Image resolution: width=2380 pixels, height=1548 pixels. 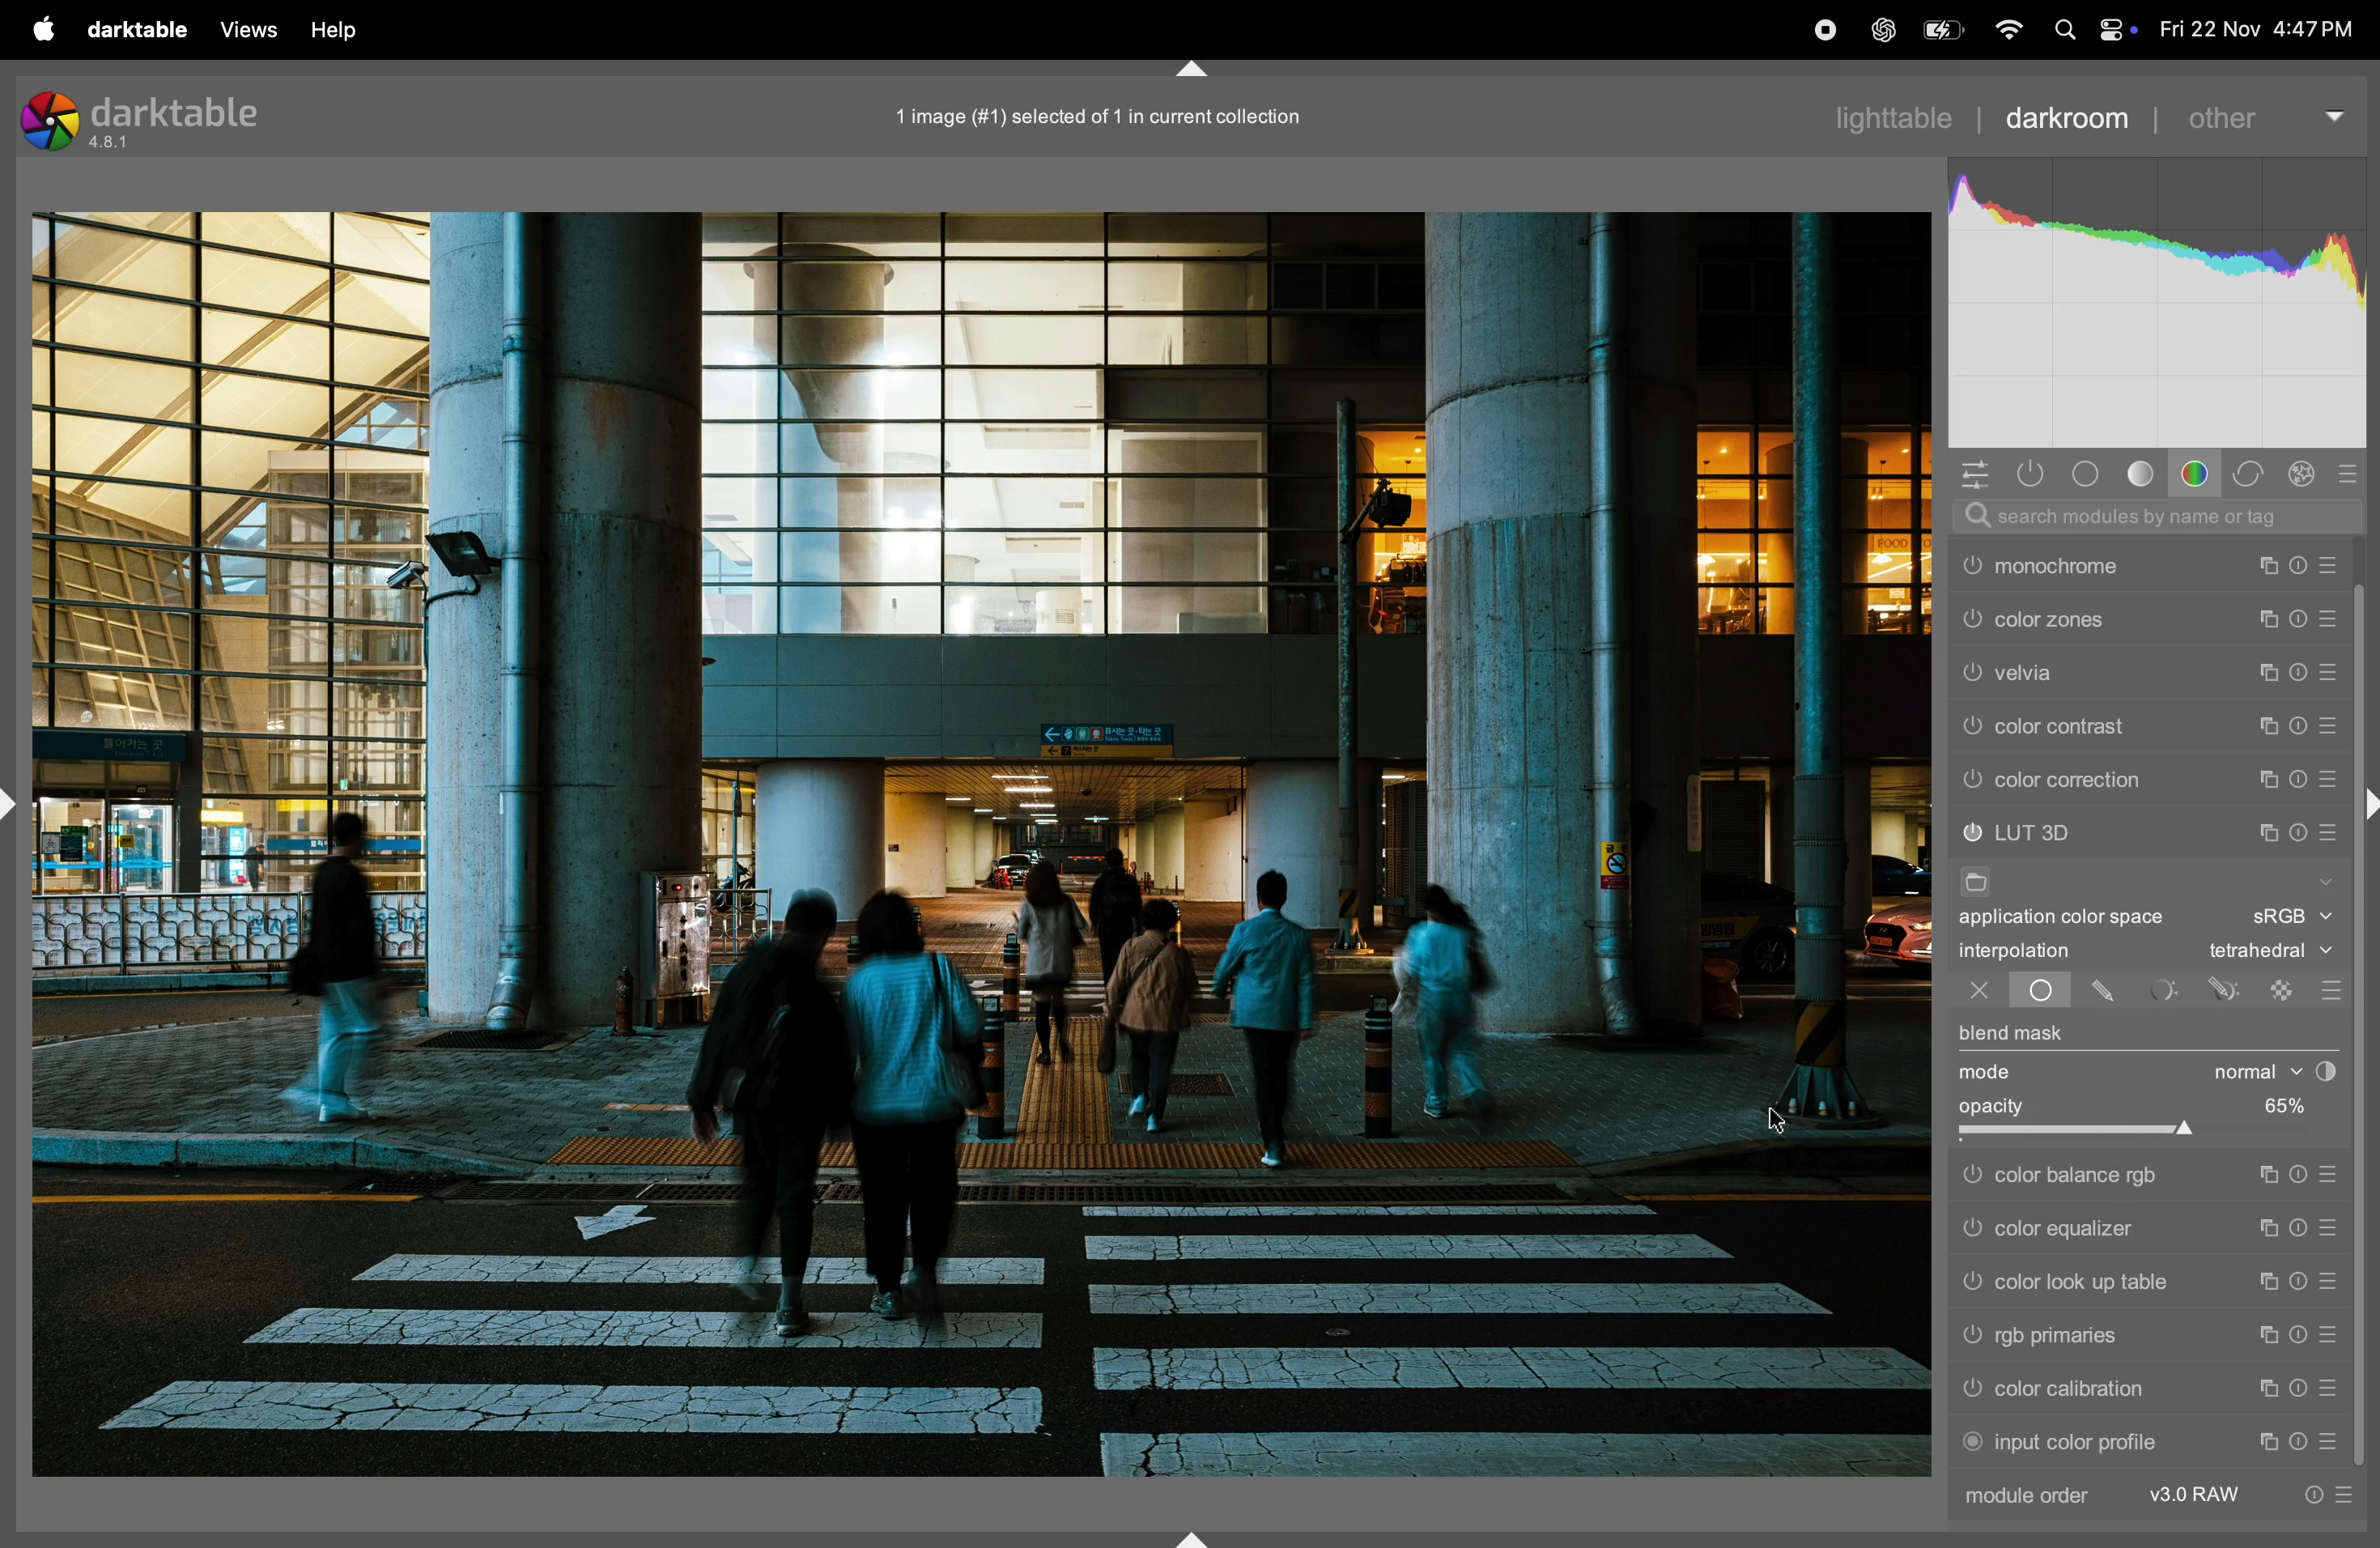 What do you see at coordinates (1982, 881) in the screenshot?
I see `file` at bounding box center [1982, 881].